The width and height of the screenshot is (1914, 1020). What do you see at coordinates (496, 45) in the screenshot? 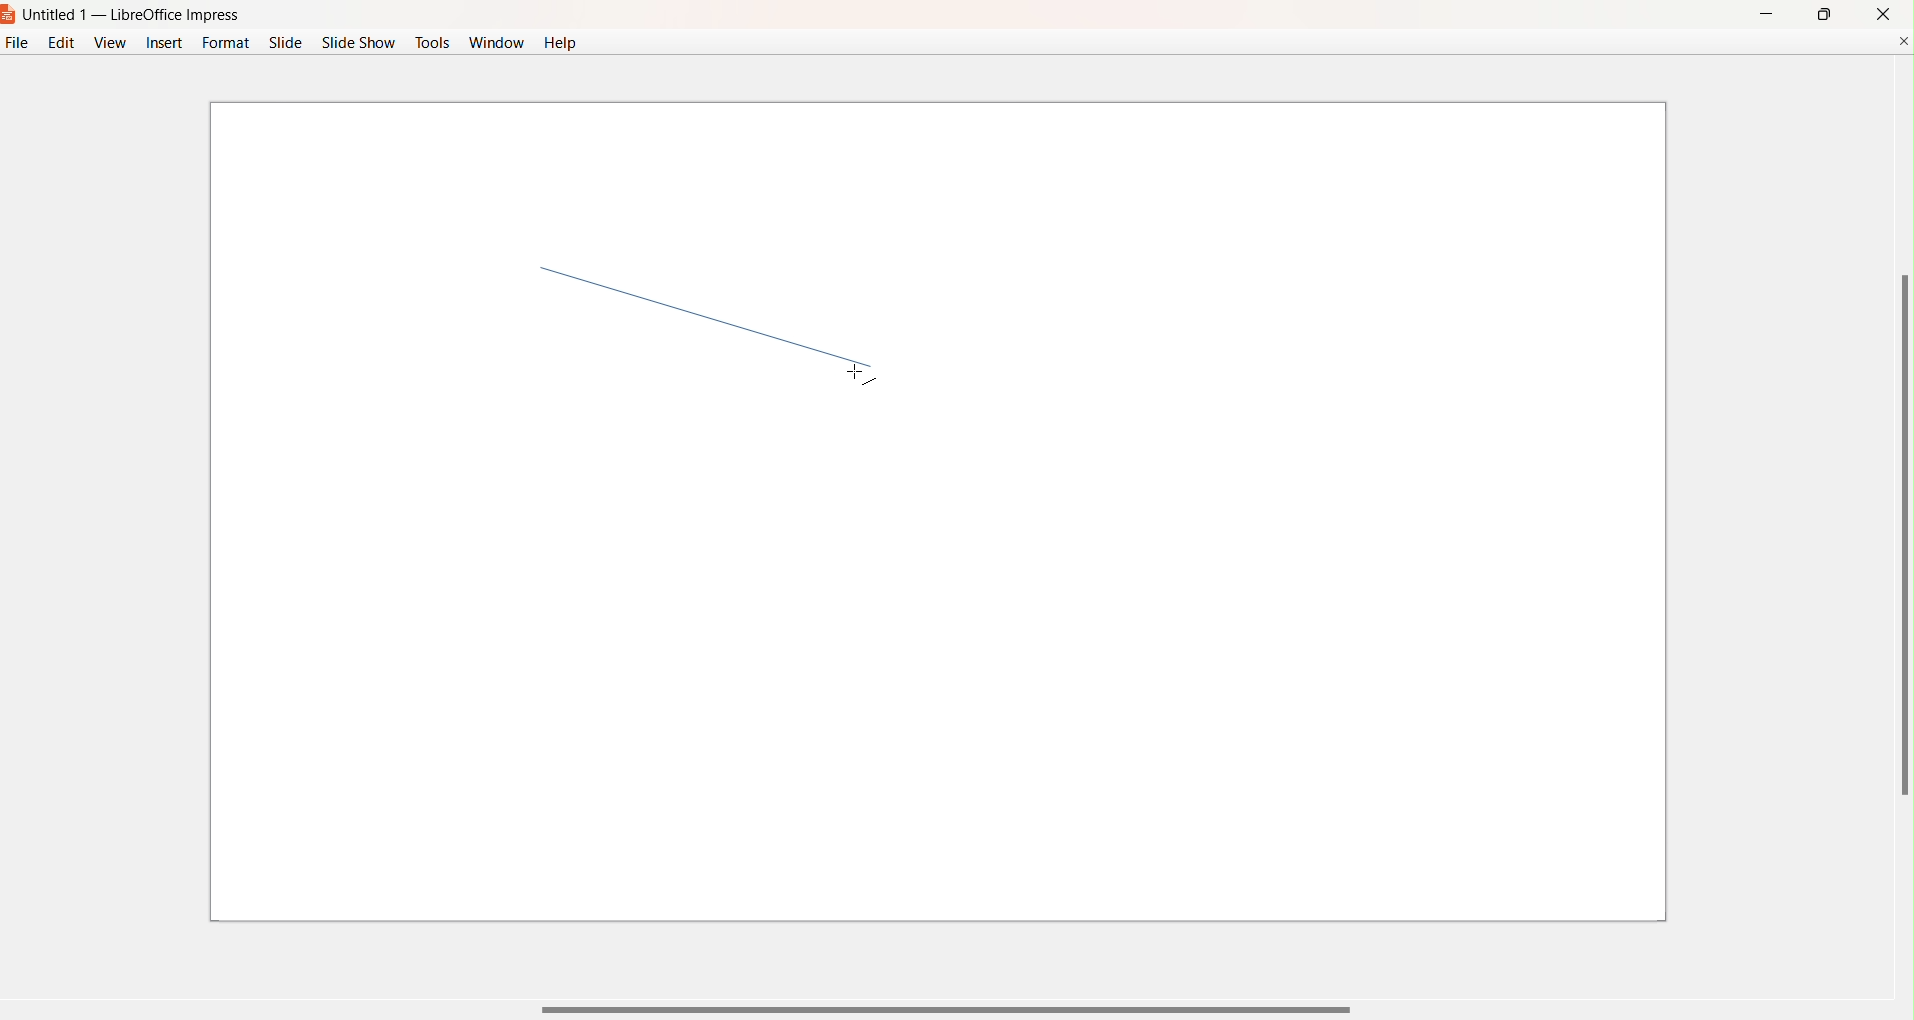
I see `Window` at bounding box center [496, 45].